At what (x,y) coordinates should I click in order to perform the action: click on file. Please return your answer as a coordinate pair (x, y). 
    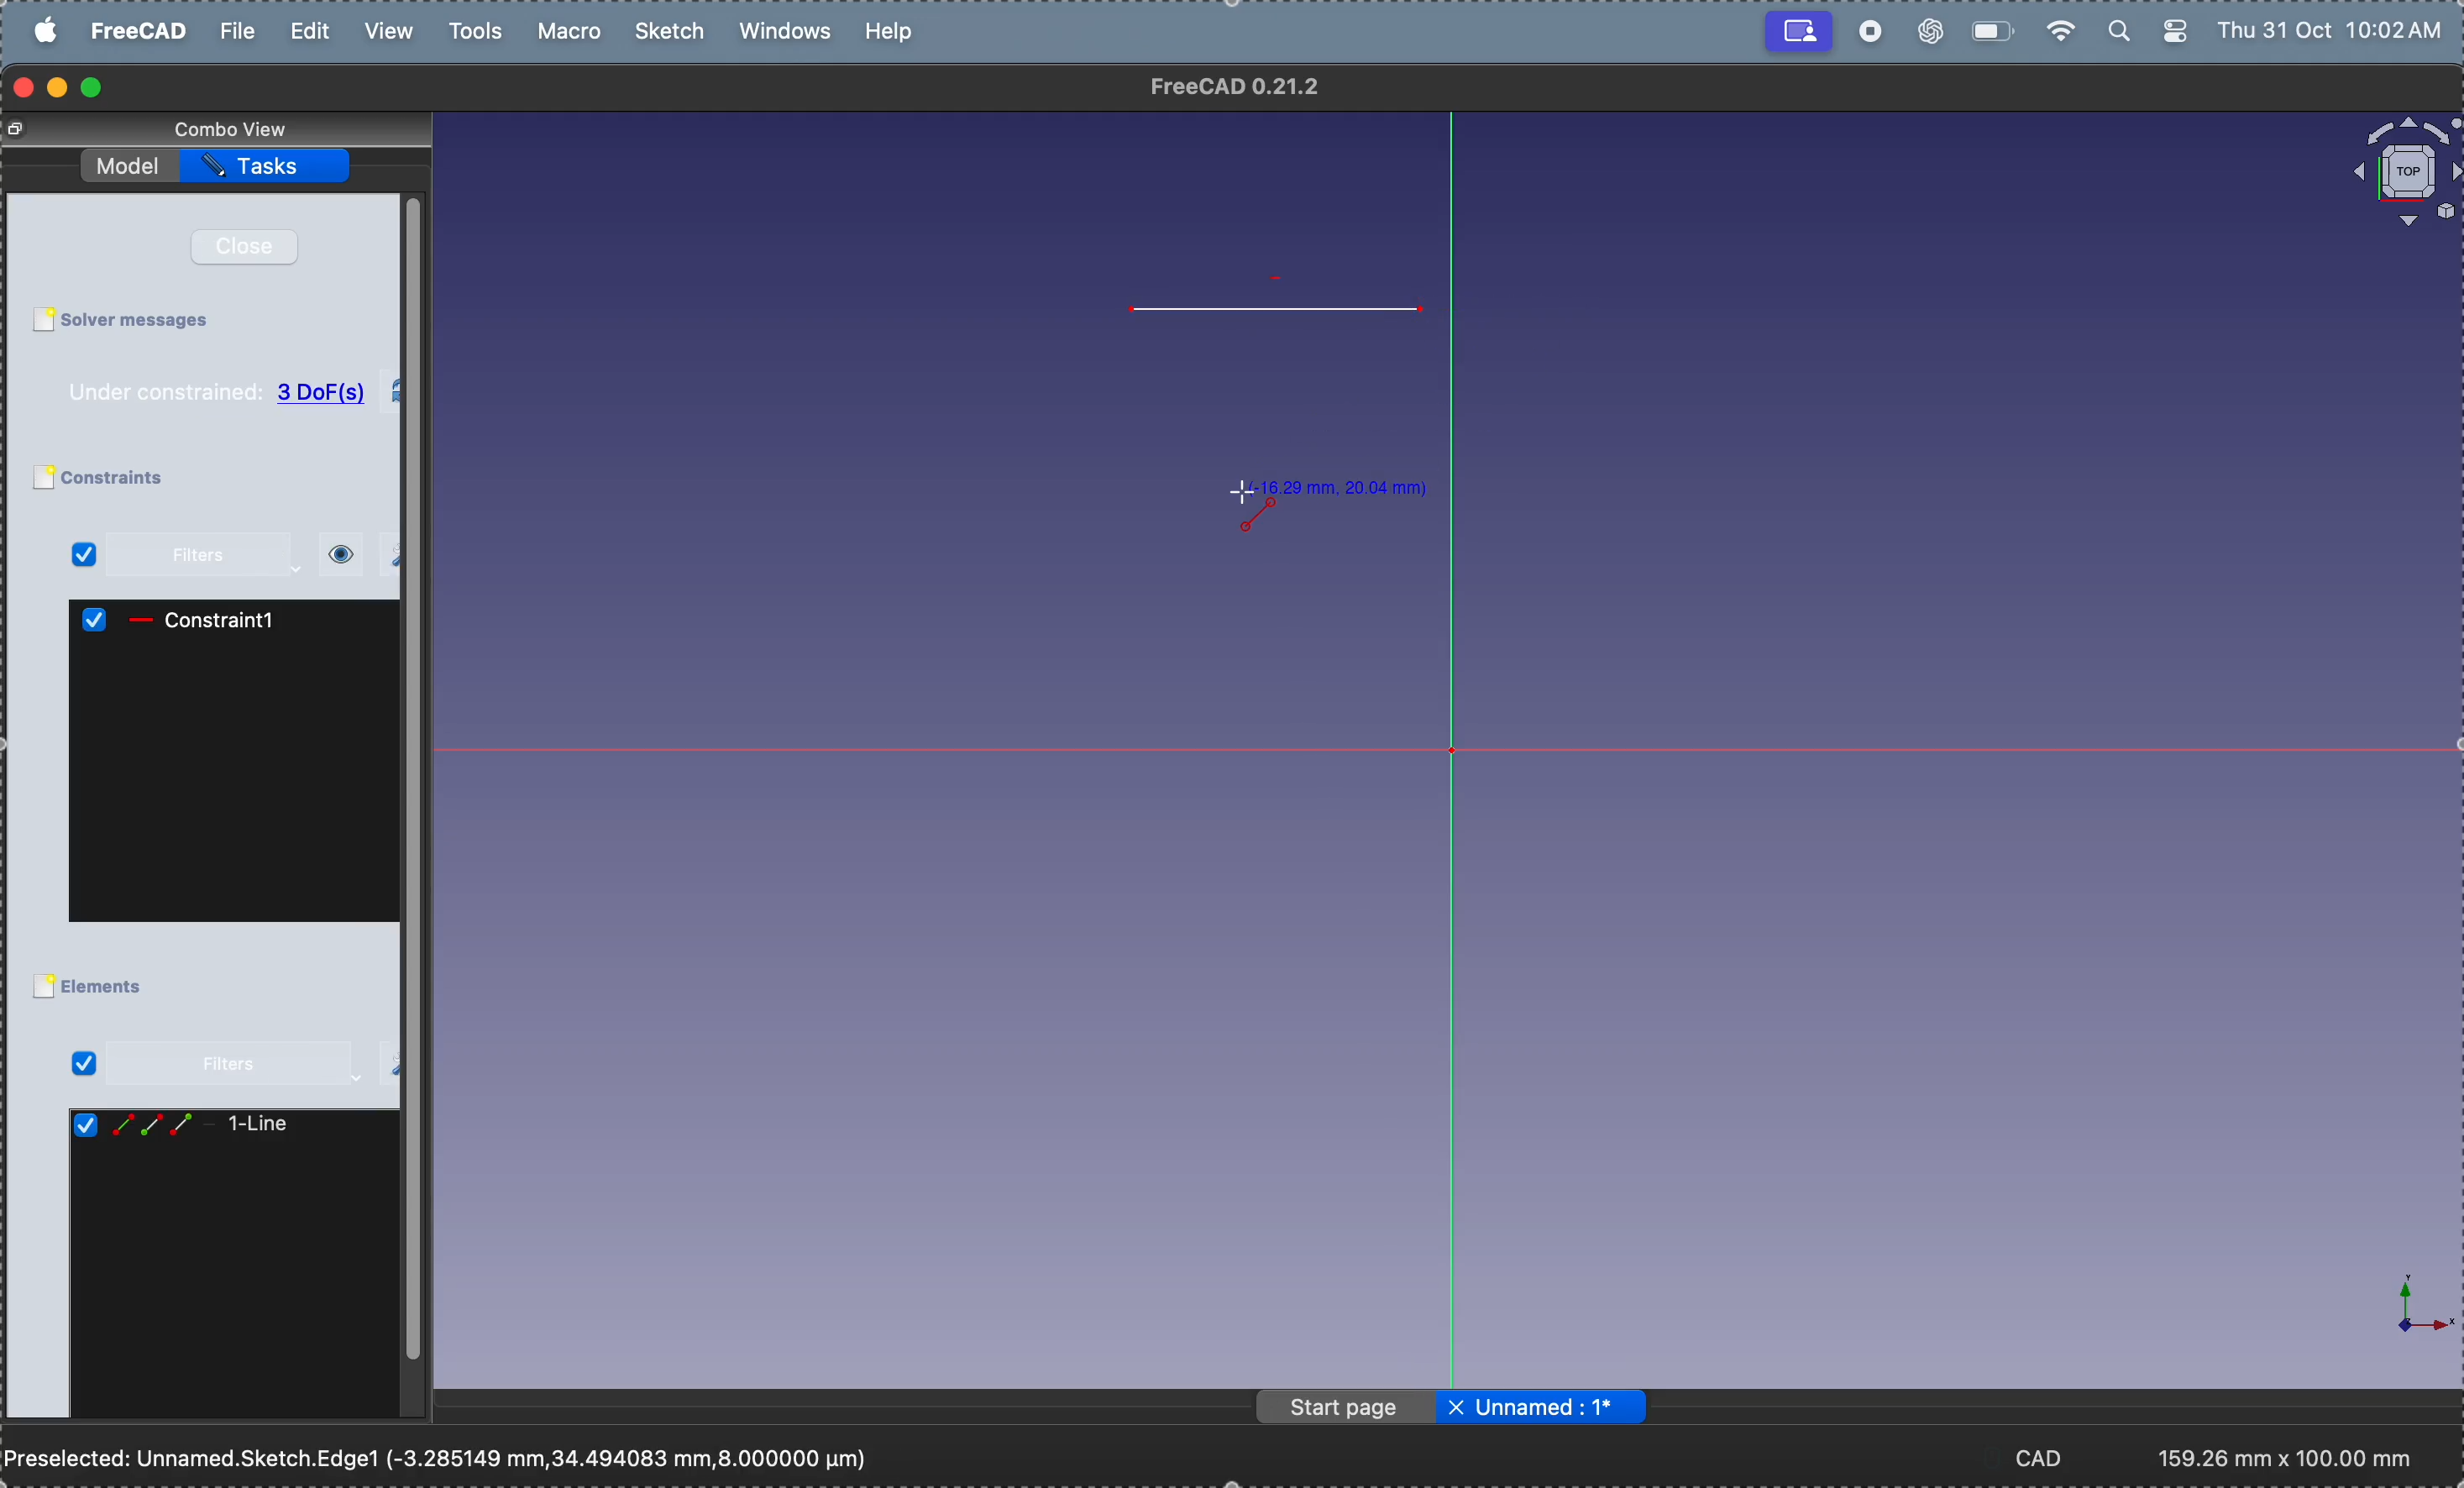
    Looking at the image, I should click on (238, 31).